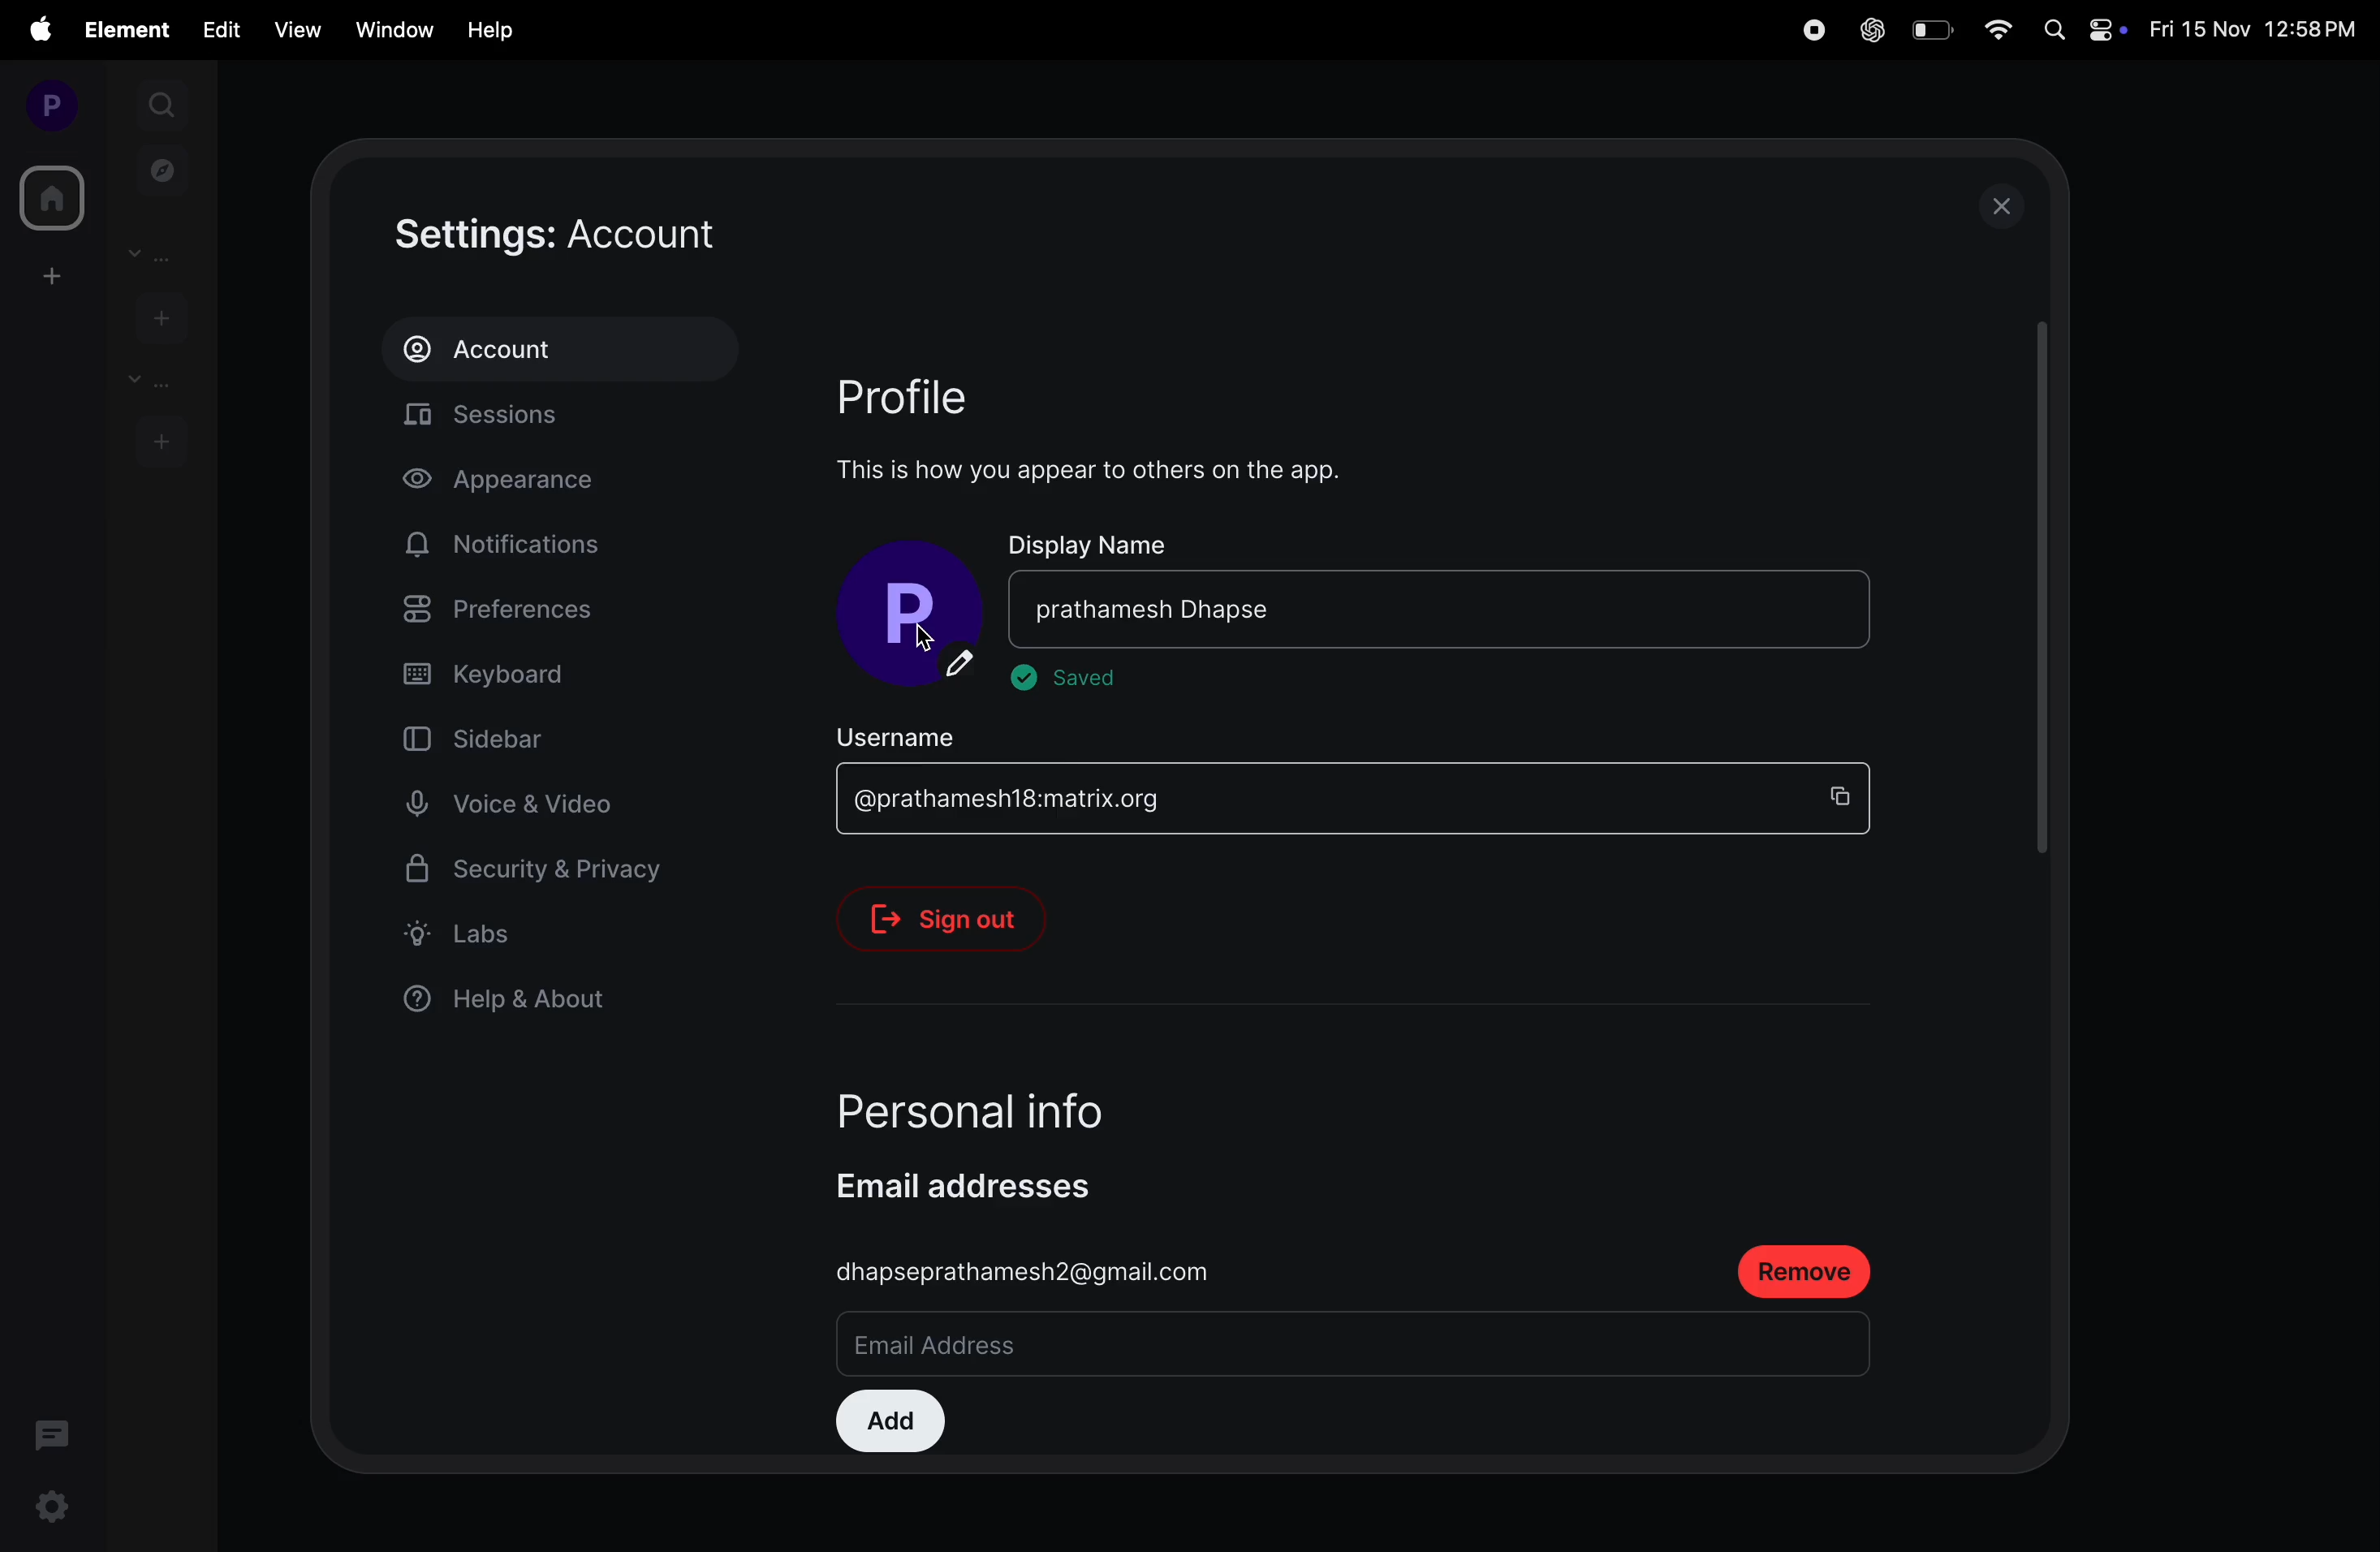 The width and height of the screenshot is (2380, 1552). Describe the element at coordinates (545, 613) in the screenshot. I see `prefrences` at that location.